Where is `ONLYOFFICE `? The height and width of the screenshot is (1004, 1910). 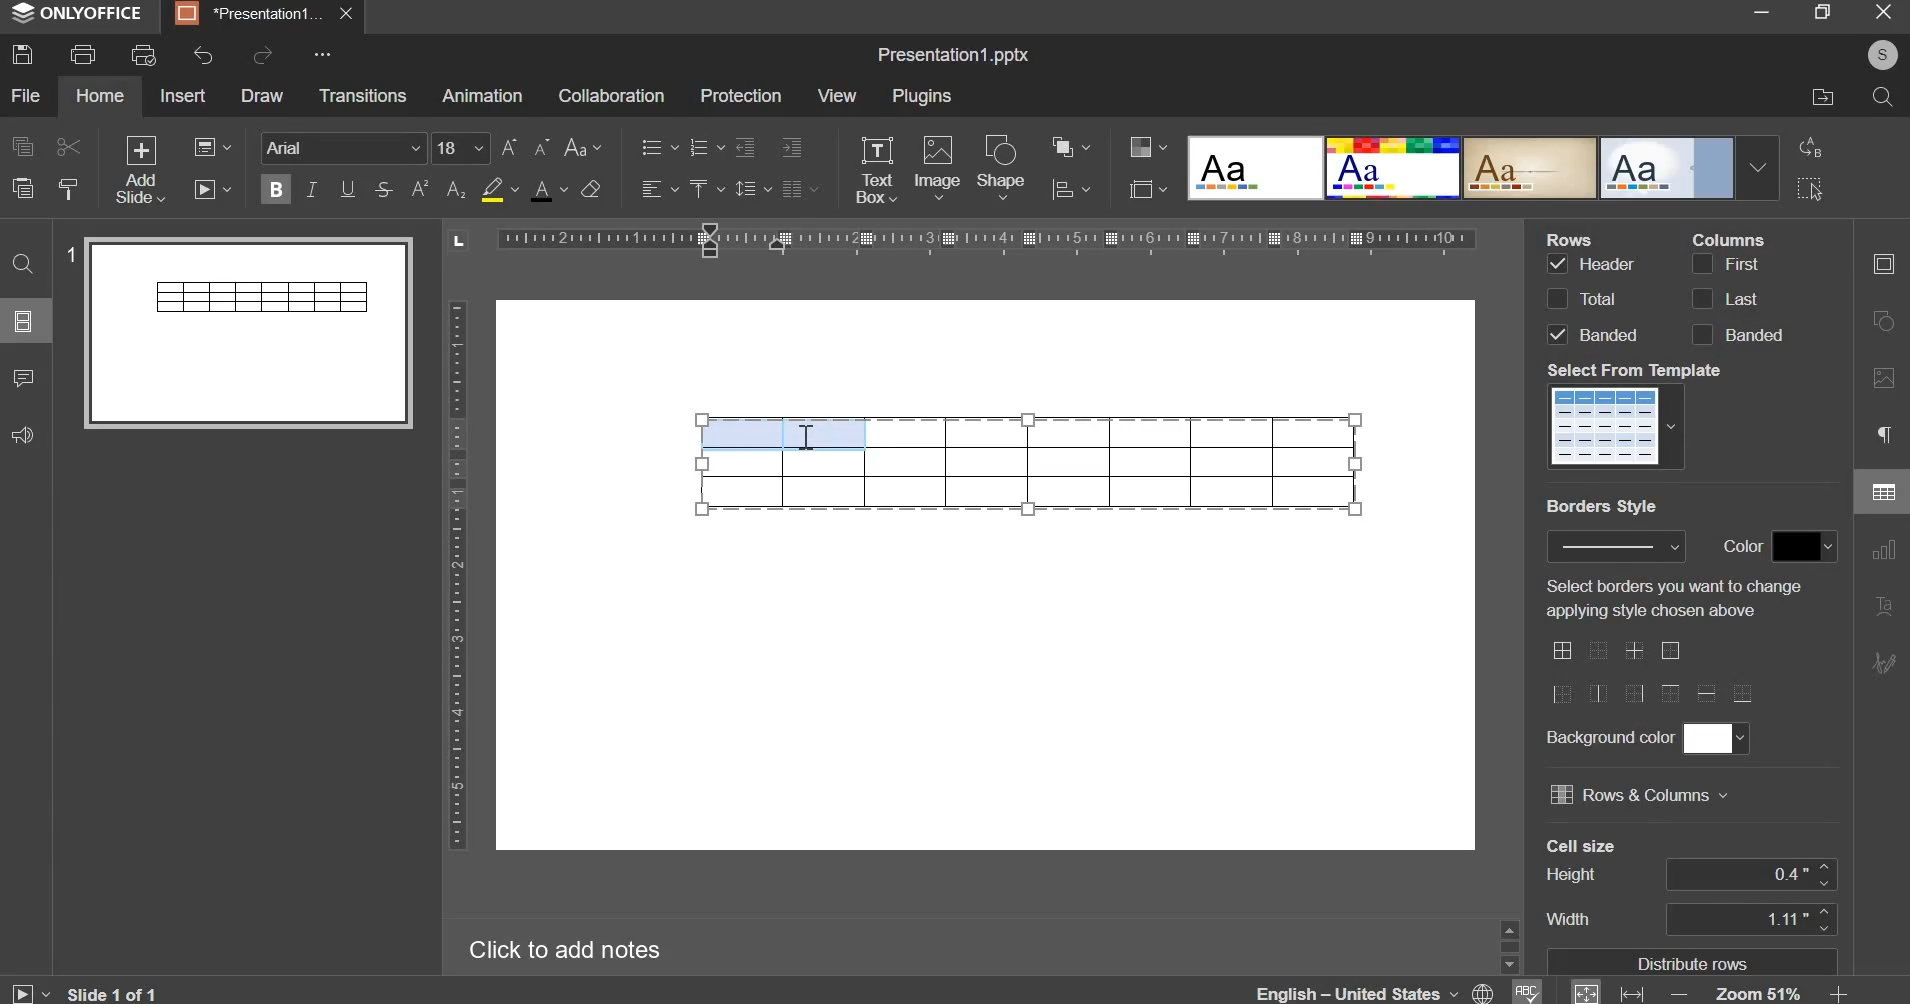
ONLYOFFICE  is located at coordinates (81, 14).